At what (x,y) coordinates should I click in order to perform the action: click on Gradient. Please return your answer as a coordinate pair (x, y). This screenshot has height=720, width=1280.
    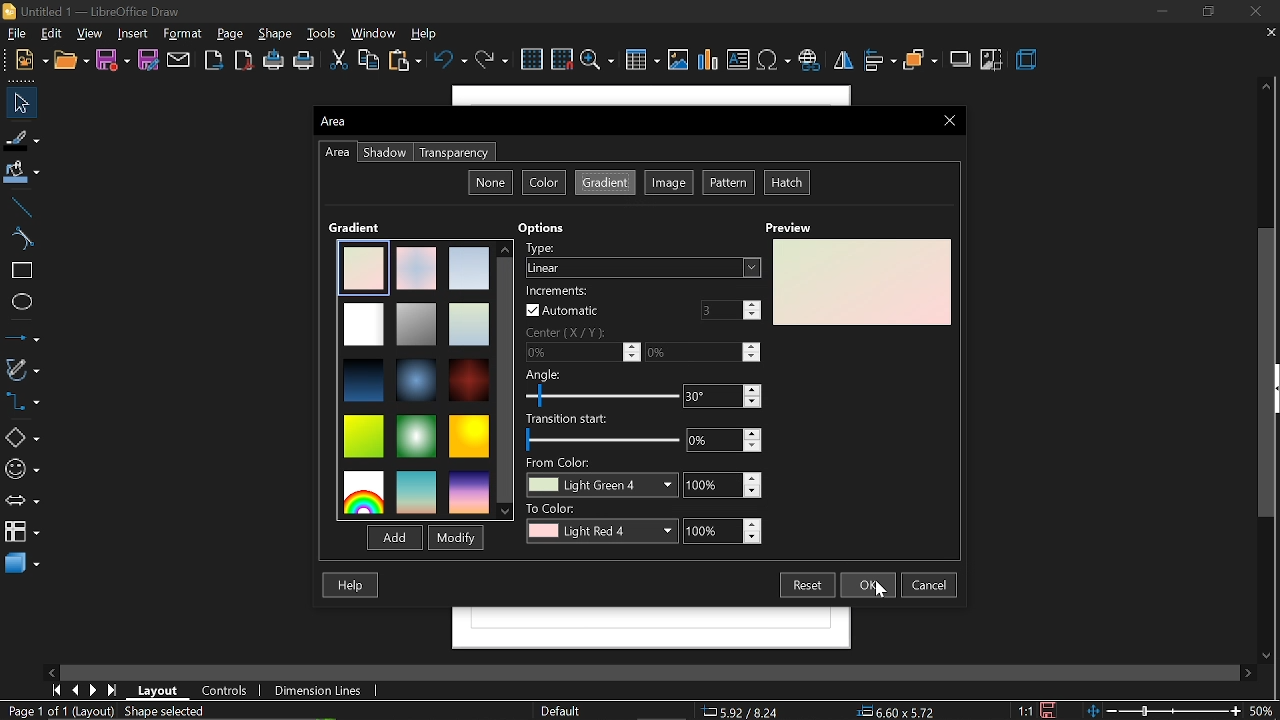
    Looking at the image, I should click on (356, 228).